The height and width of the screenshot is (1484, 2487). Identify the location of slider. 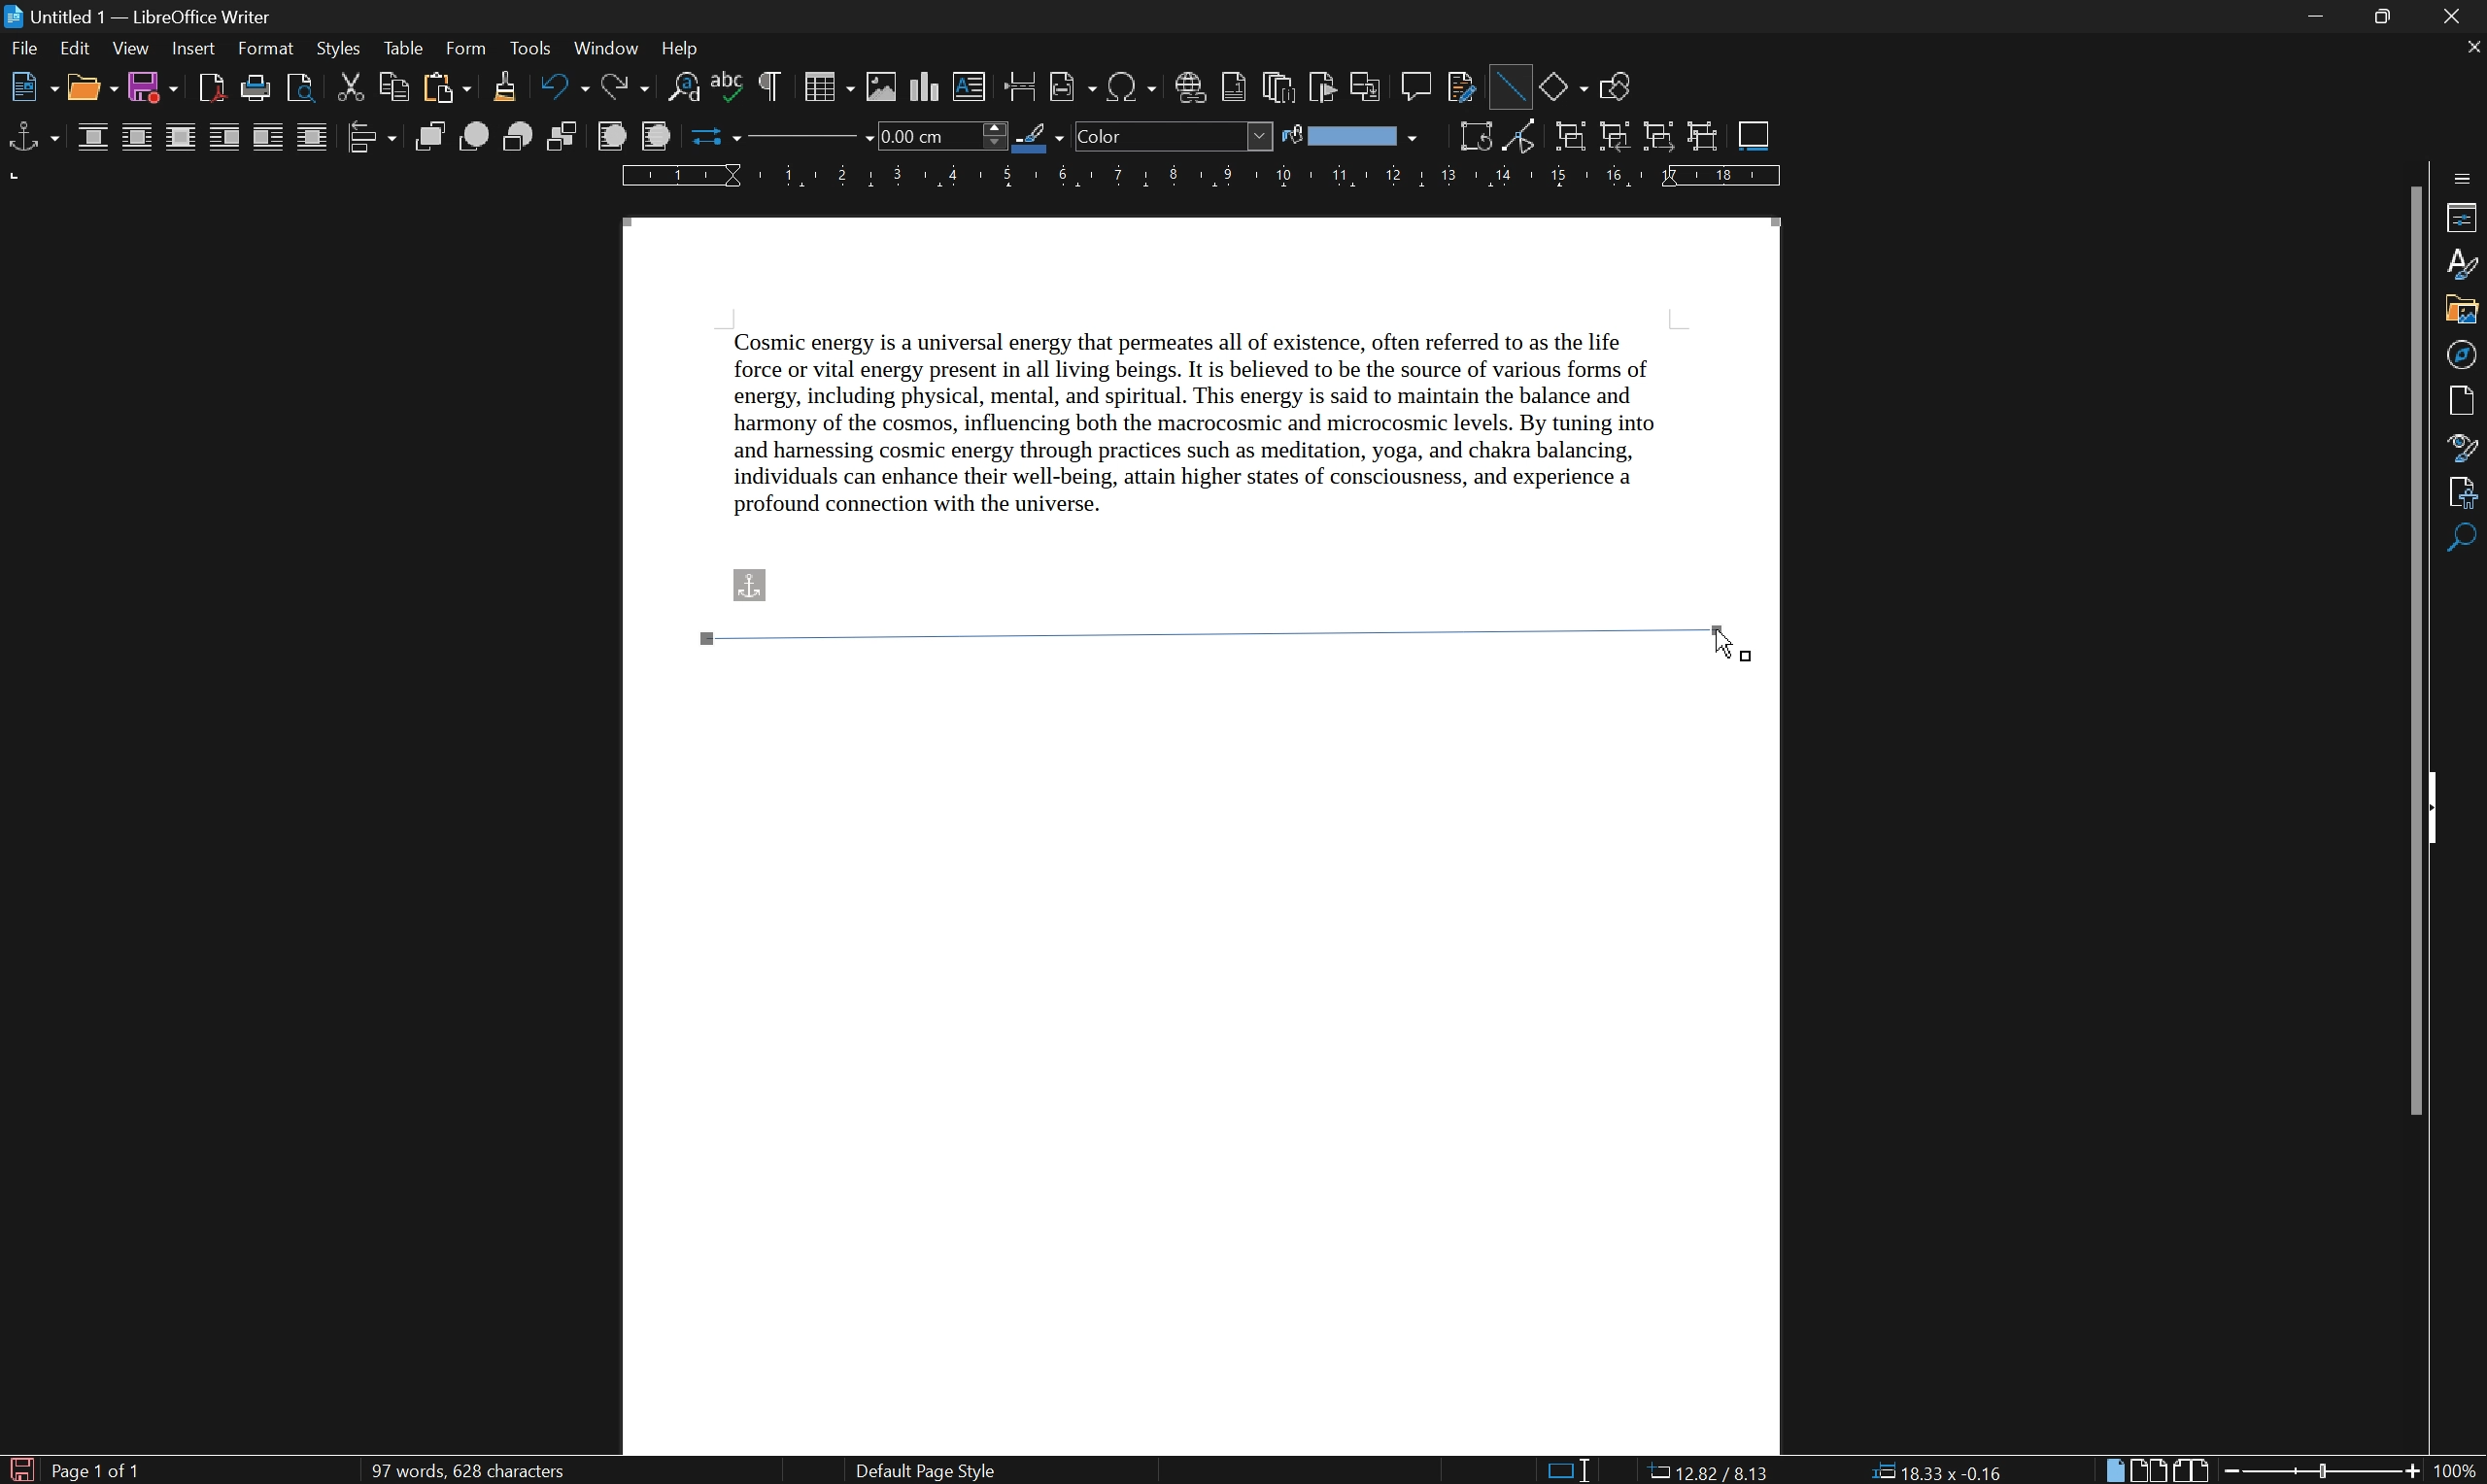
(2327, 1469).